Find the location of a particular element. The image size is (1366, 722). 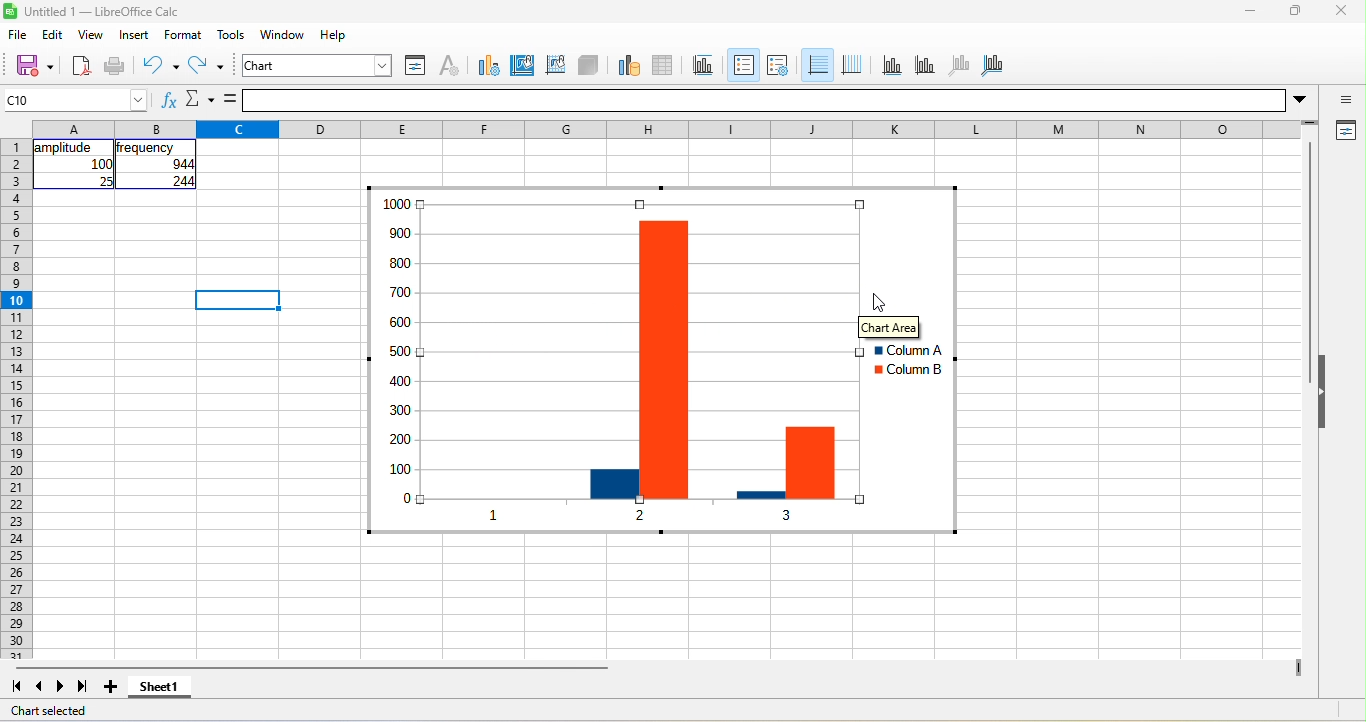

x axis is located at coordinates (890, 65).